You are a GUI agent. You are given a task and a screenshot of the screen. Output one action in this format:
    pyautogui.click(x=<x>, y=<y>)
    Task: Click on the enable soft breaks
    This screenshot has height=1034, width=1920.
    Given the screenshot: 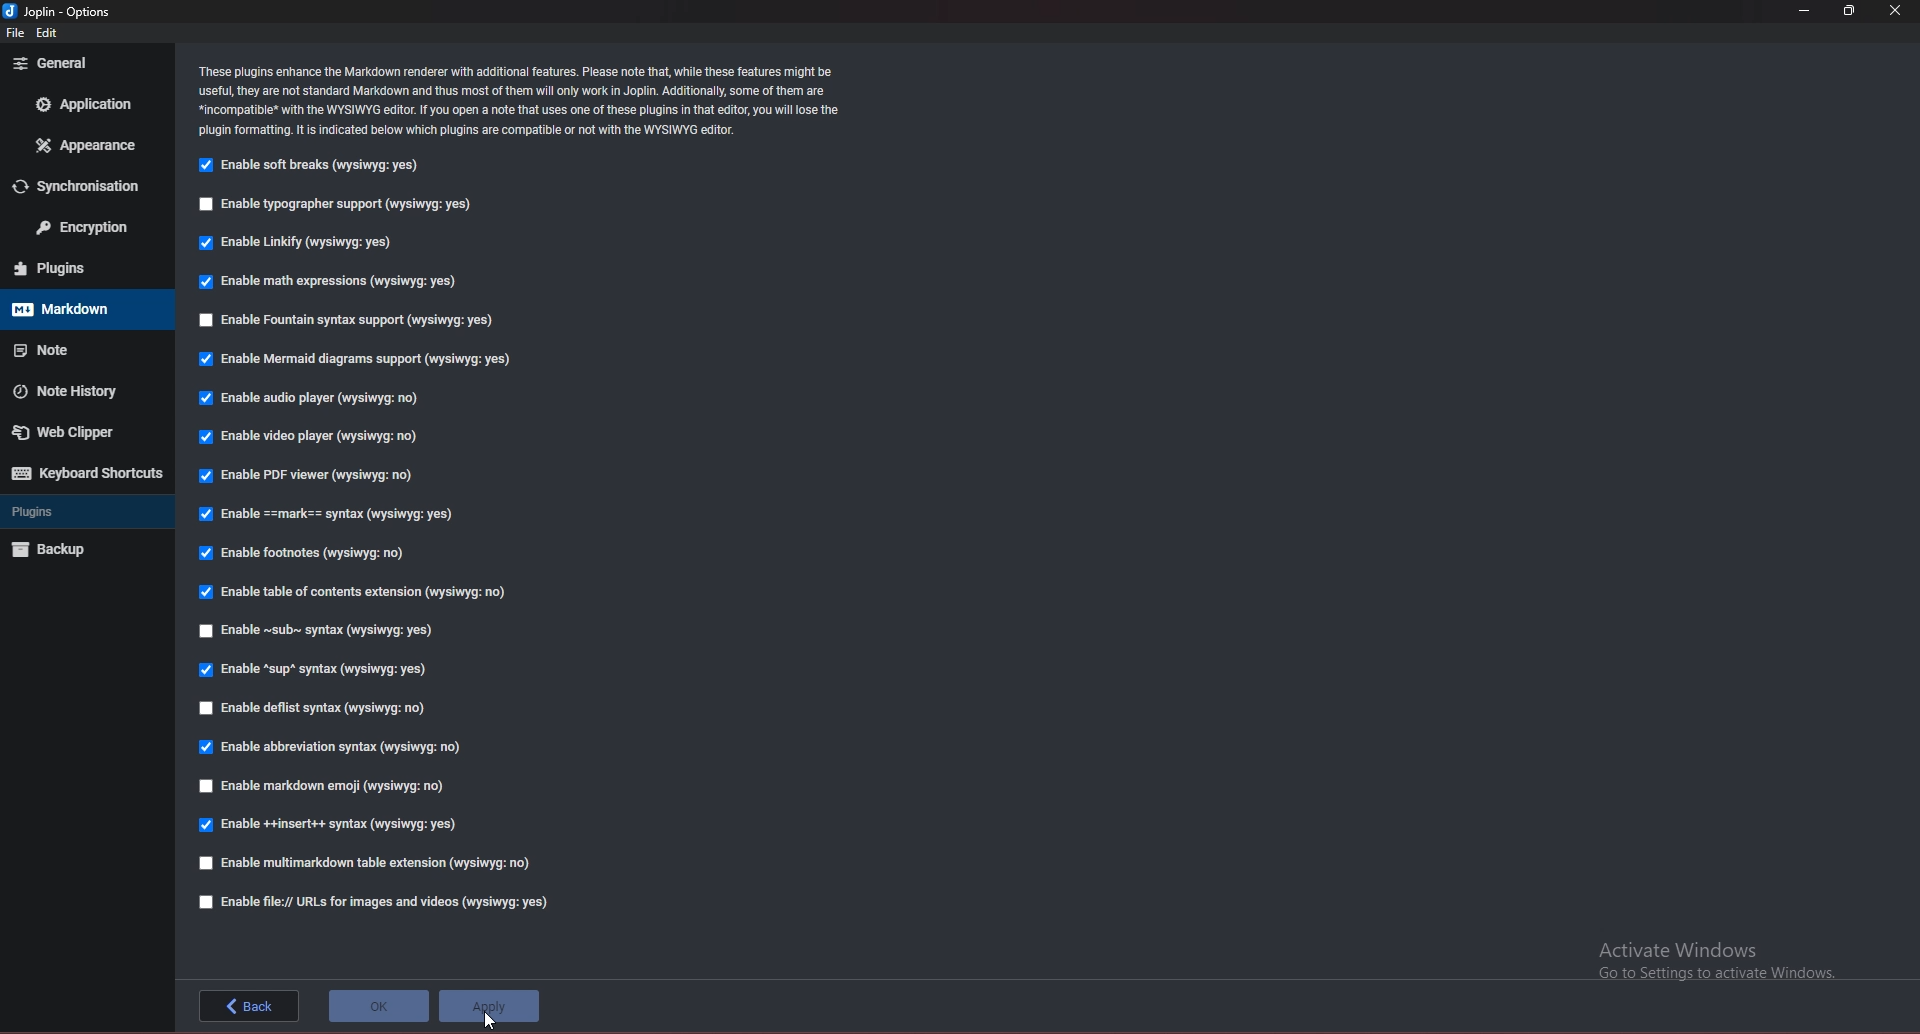 What is the action you would take?
    pyautogui.click(x=314, y=167)
    